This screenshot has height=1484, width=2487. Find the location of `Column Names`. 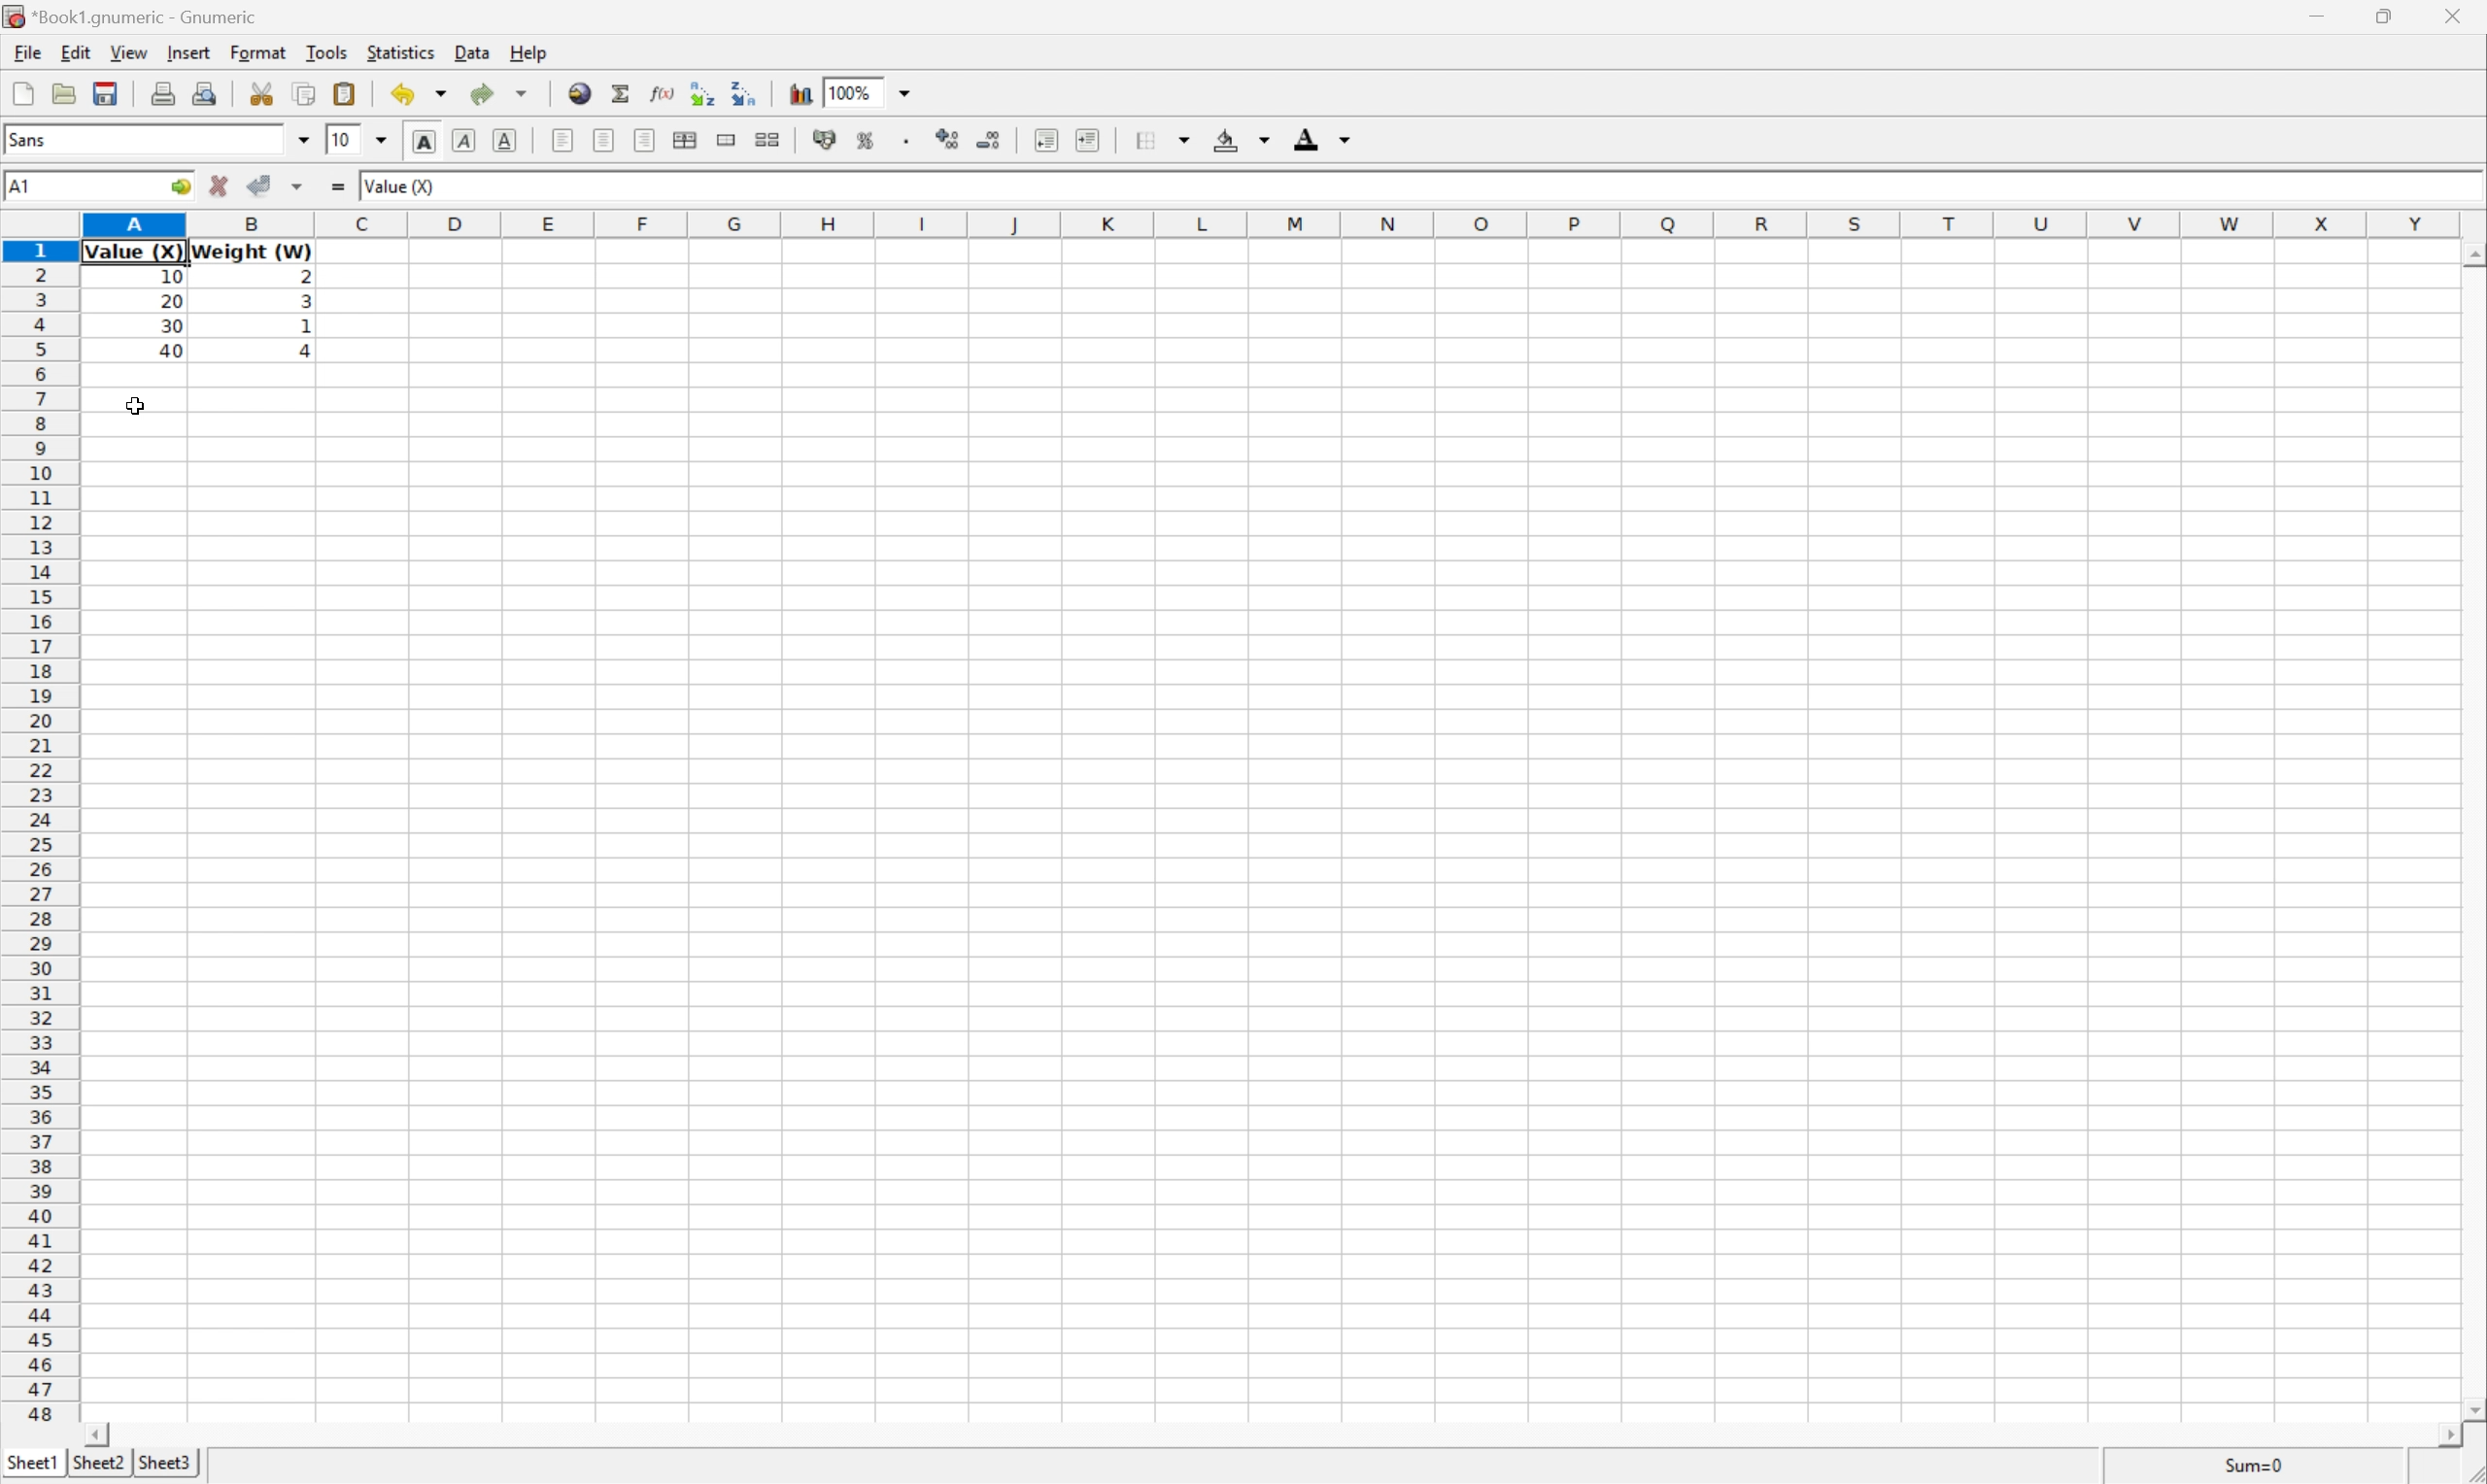

Column Names is located at coordinates (1273, 223).